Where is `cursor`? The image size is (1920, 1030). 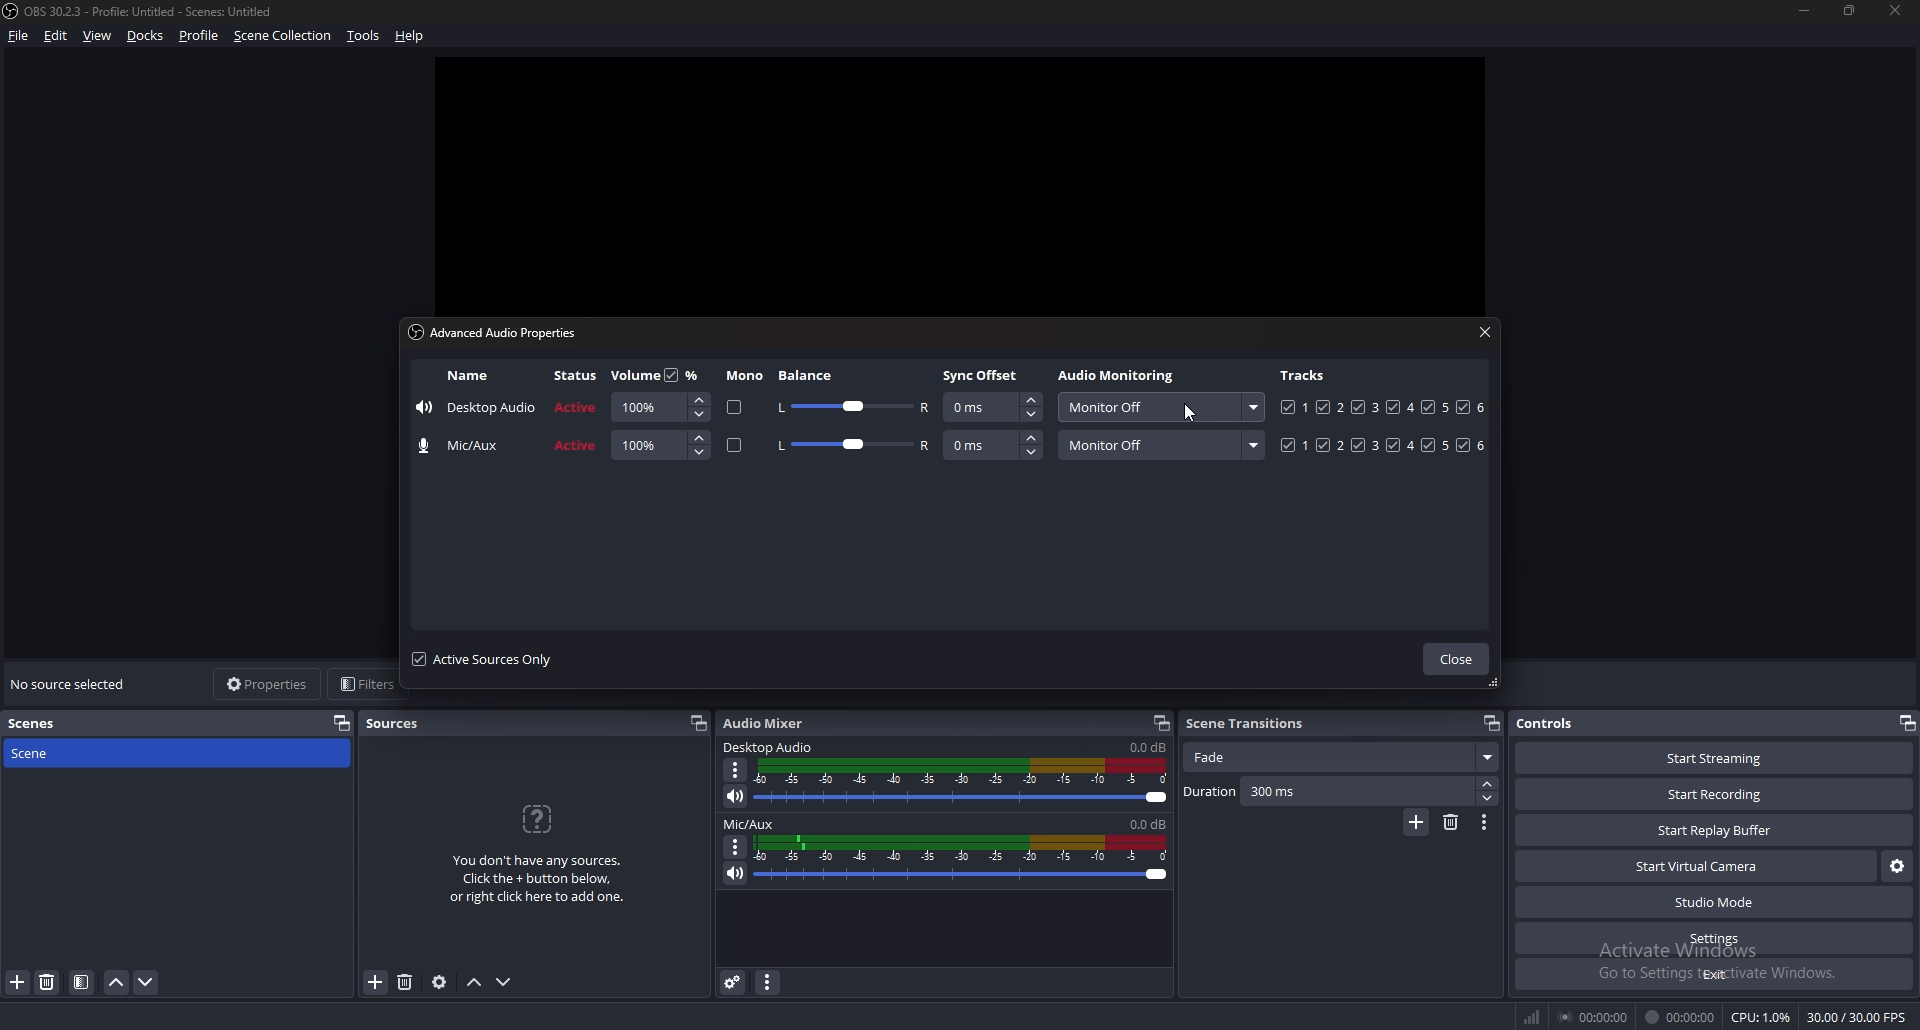
cursor is located at coordinates (1189, 415).